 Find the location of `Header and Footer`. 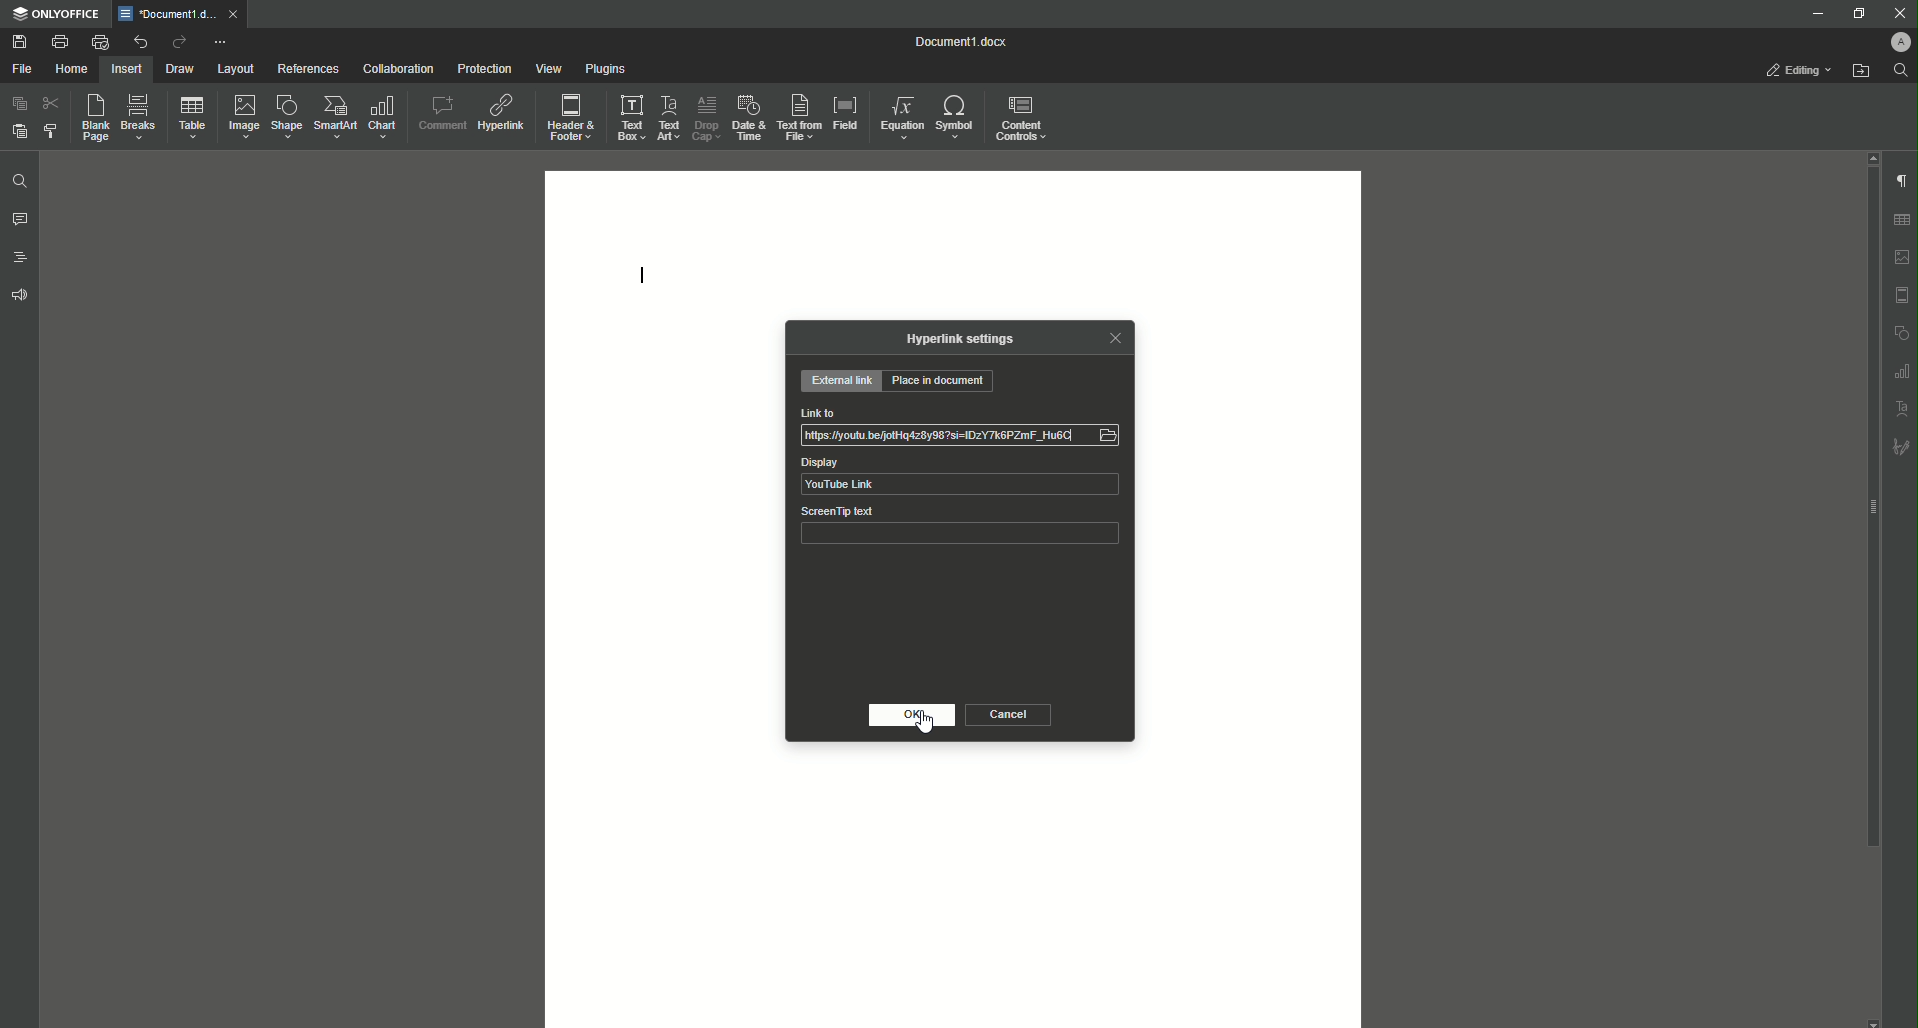

Header and Footer is located at coordinates (571, 117).